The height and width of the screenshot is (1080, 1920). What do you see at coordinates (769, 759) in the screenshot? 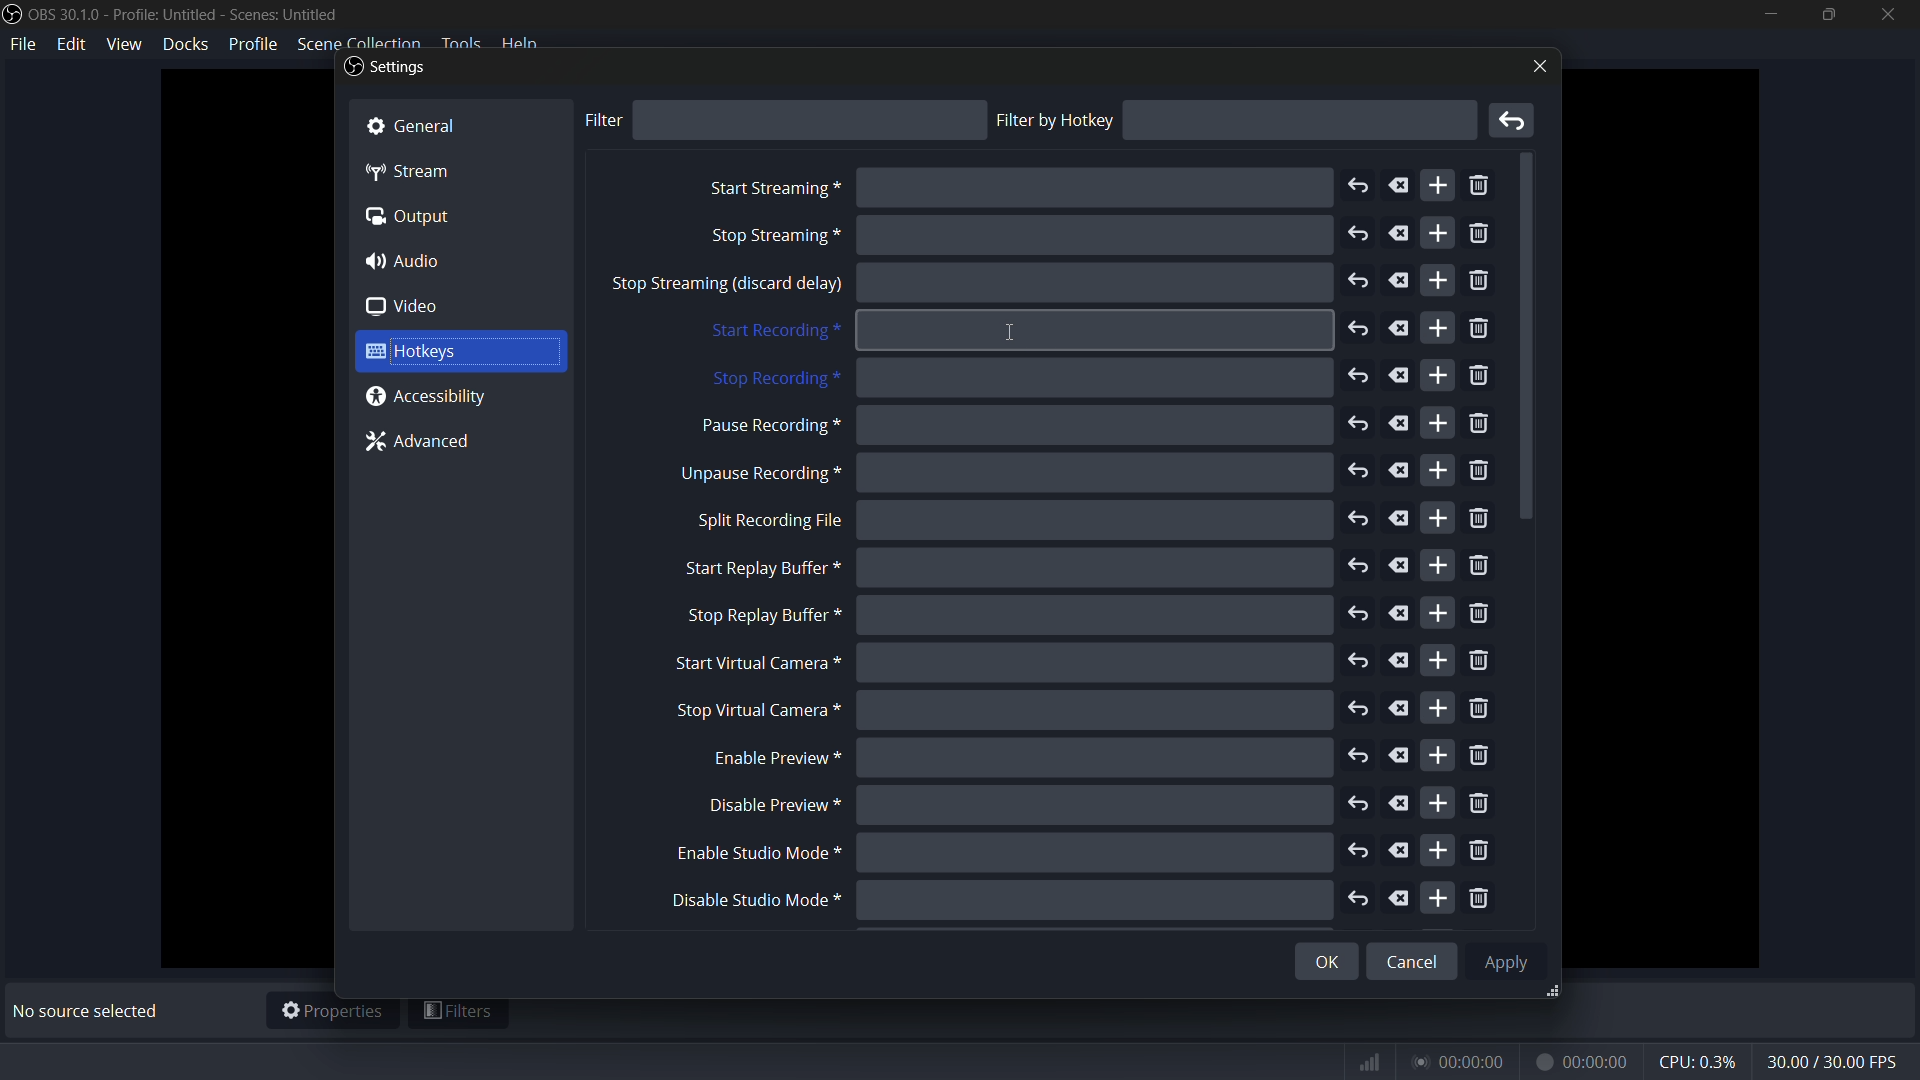
I see `enable preview` at bounding box center [769, 759].